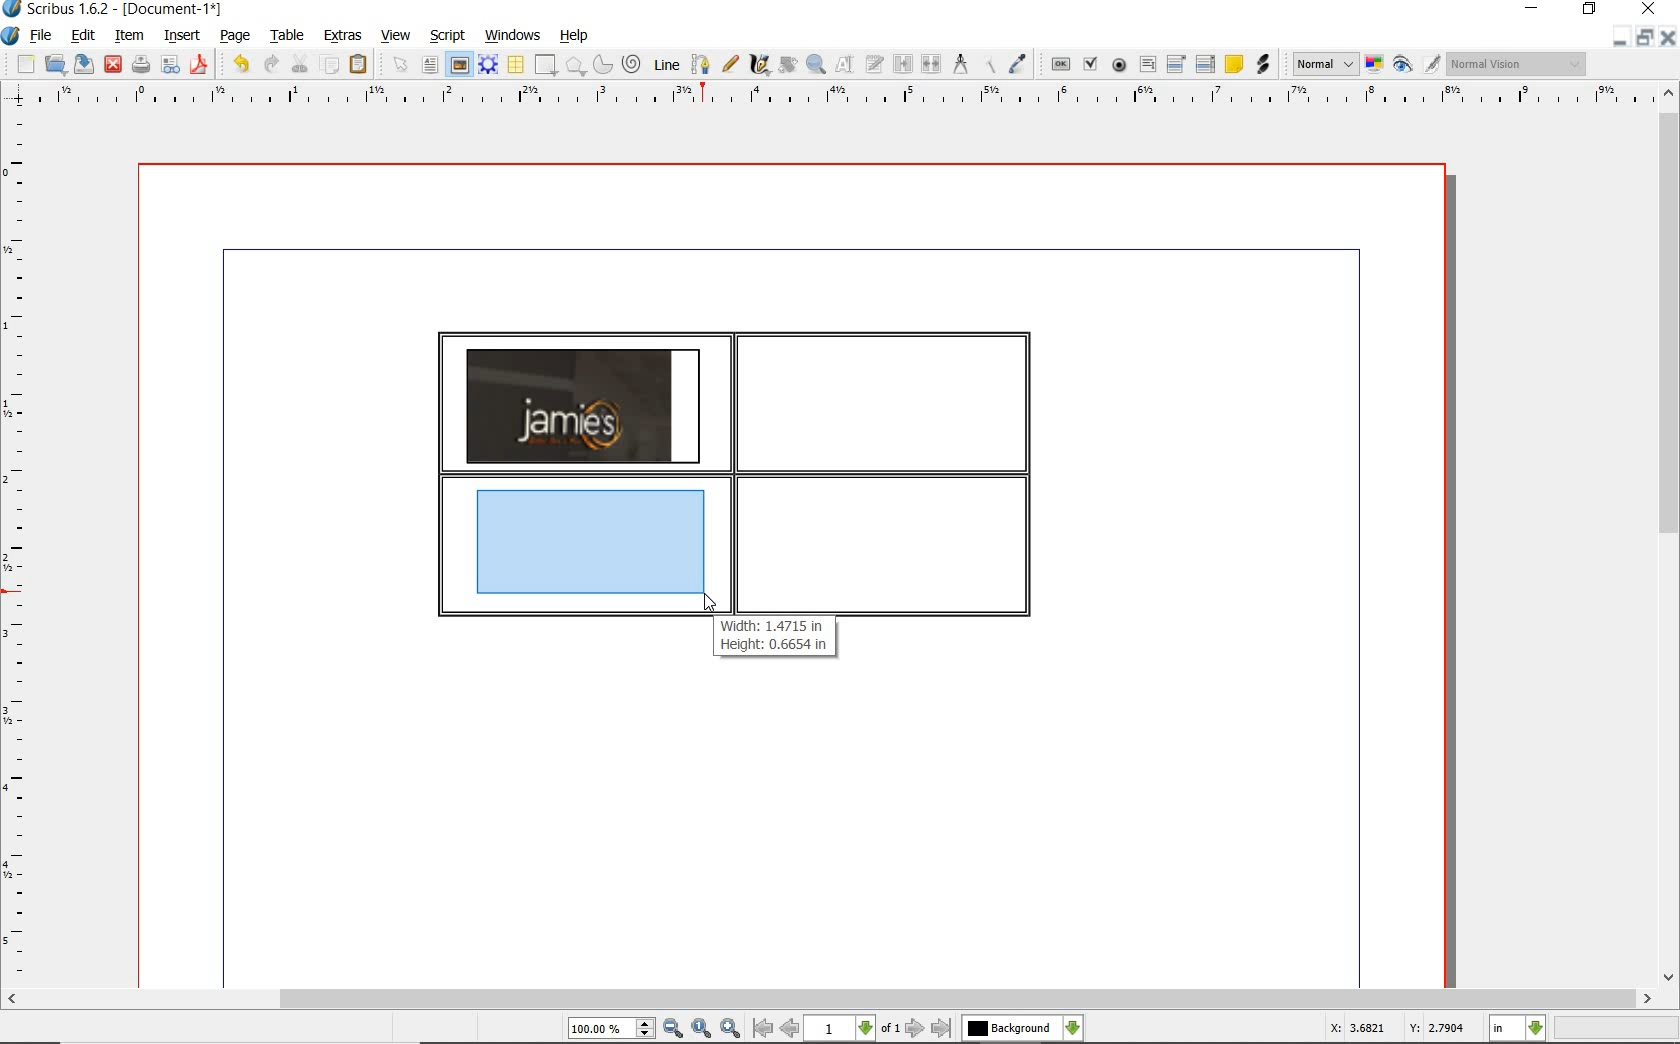 The width and height of the screenshot is (1680, 1044). Describe the element at coordinates (611, 1030) in the screenshot. I see `select current zoom level` at that location.